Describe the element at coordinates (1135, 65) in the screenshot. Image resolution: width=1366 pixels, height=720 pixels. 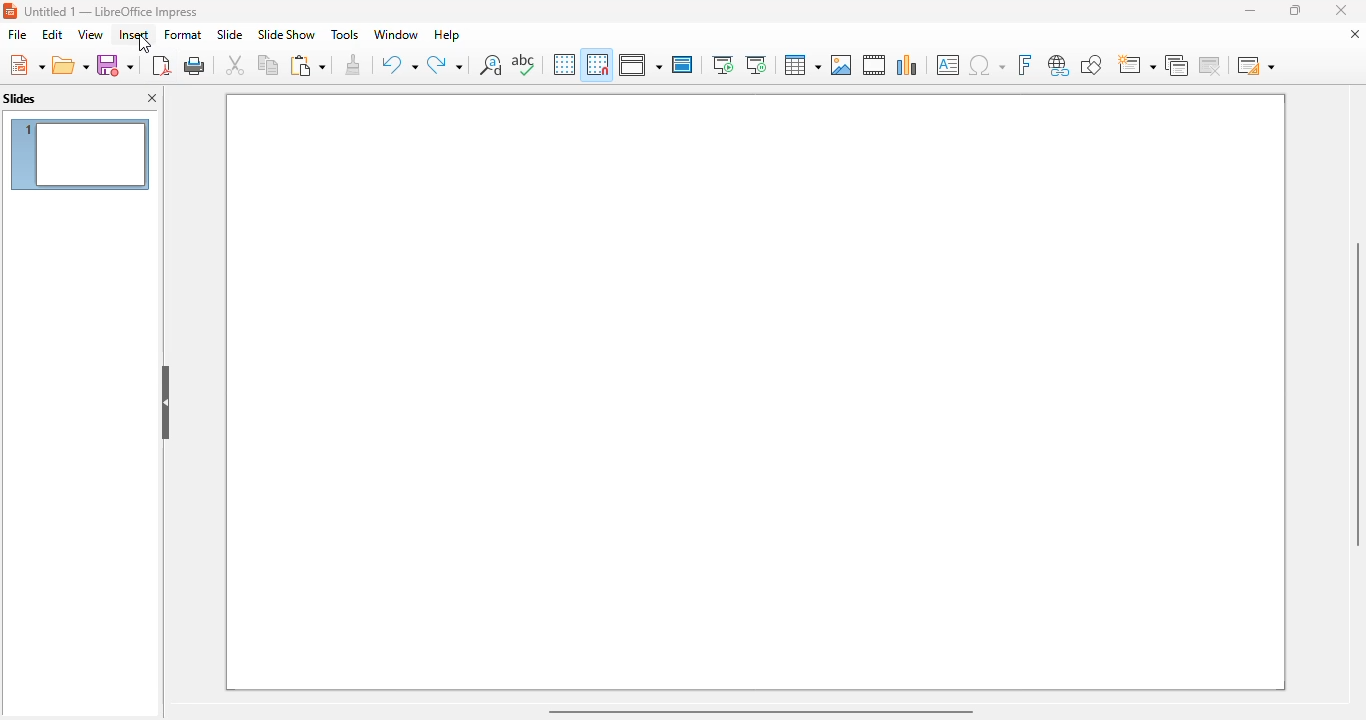
I see `new slide` at that location.